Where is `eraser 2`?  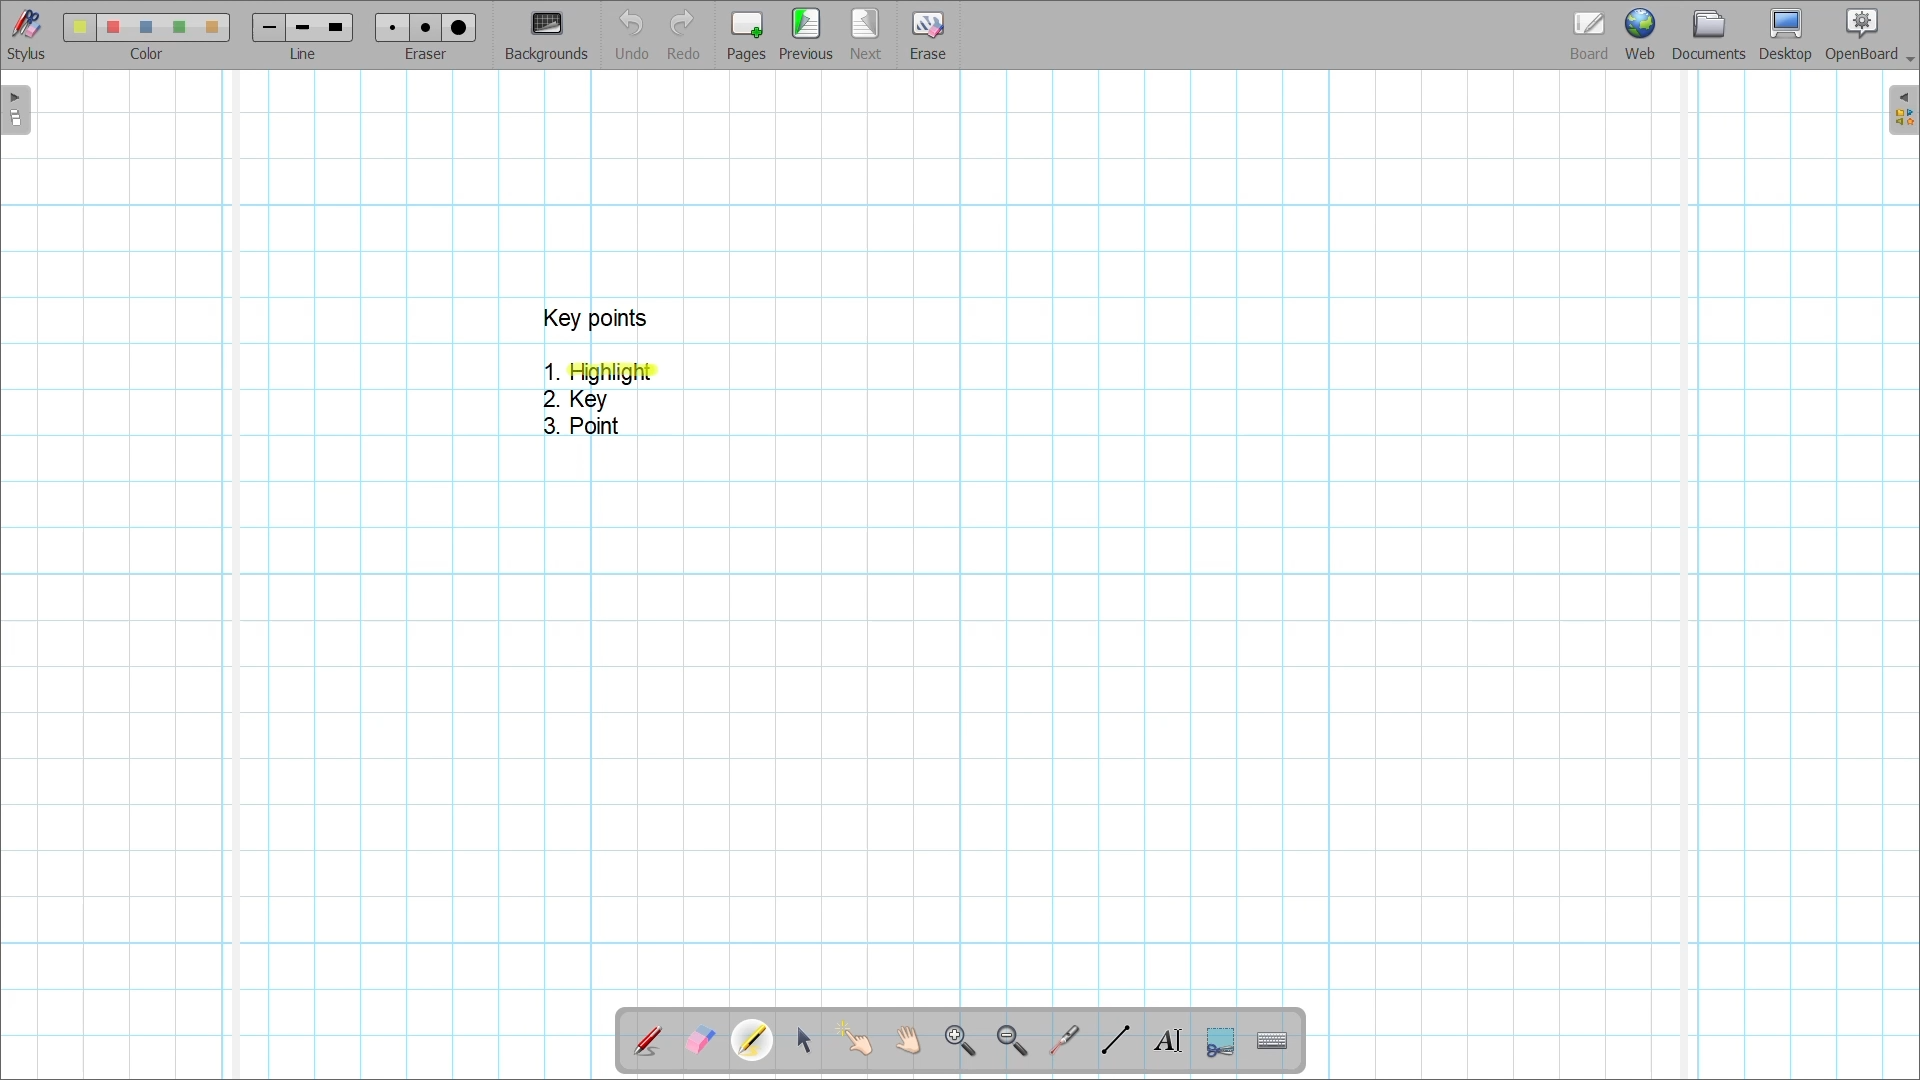
eraser 2 is located at coordinates (425, 27).